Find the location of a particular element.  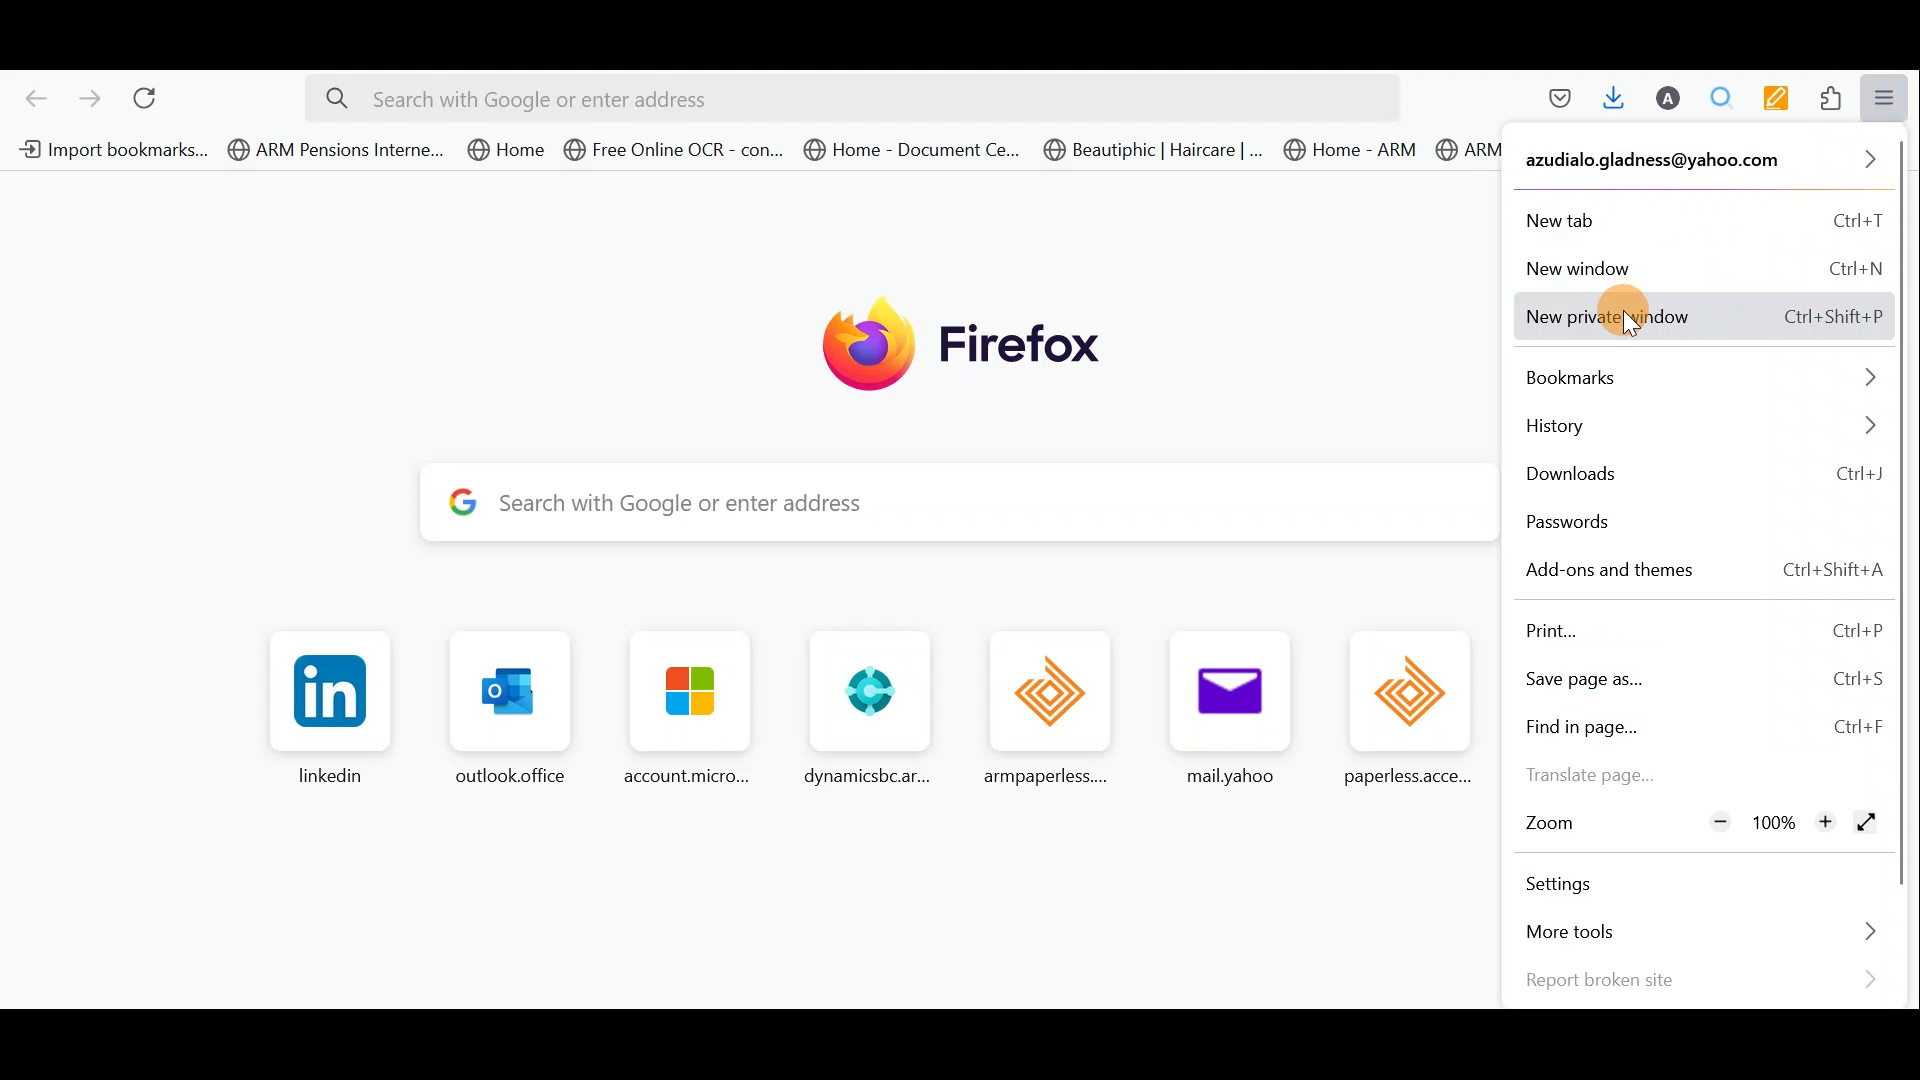

Save to pocket is located at coordinates (1556, 103).